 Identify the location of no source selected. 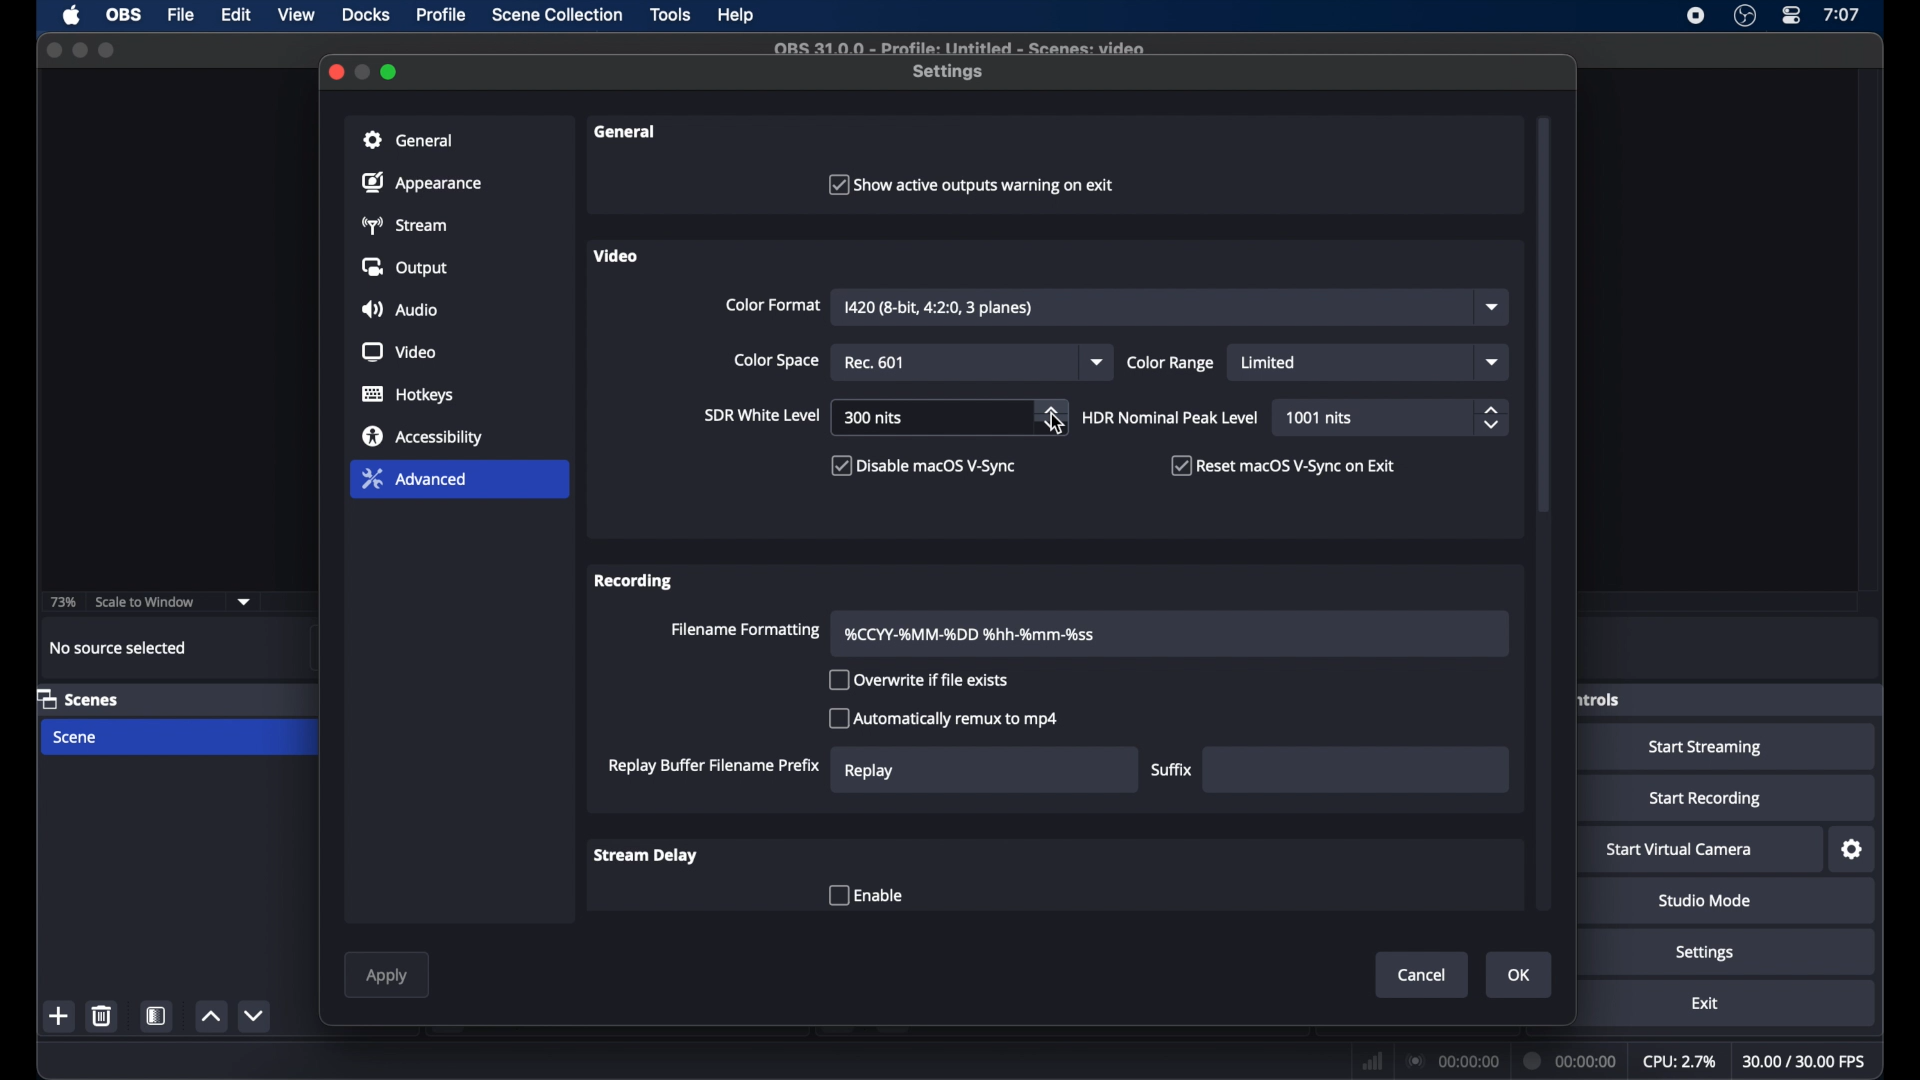
(118, 649).